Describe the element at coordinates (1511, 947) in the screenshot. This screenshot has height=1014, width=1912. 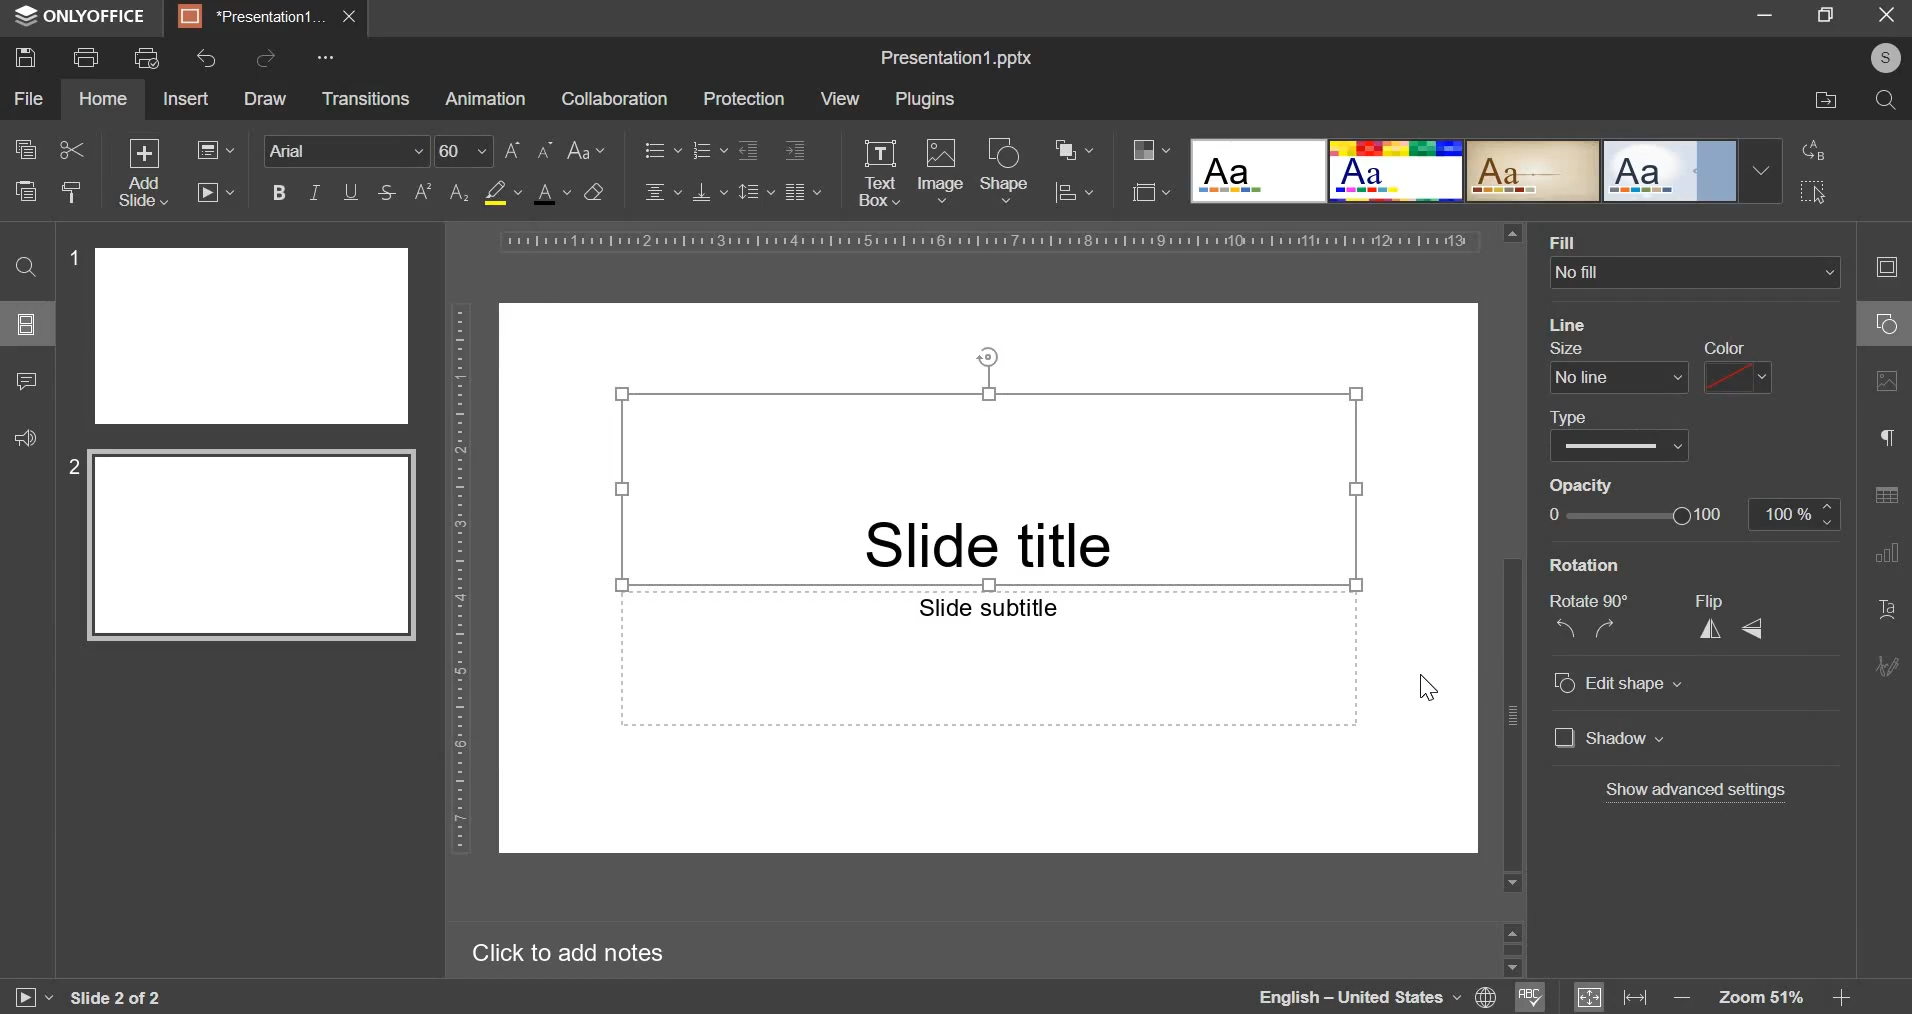
I see `slider` at that location.